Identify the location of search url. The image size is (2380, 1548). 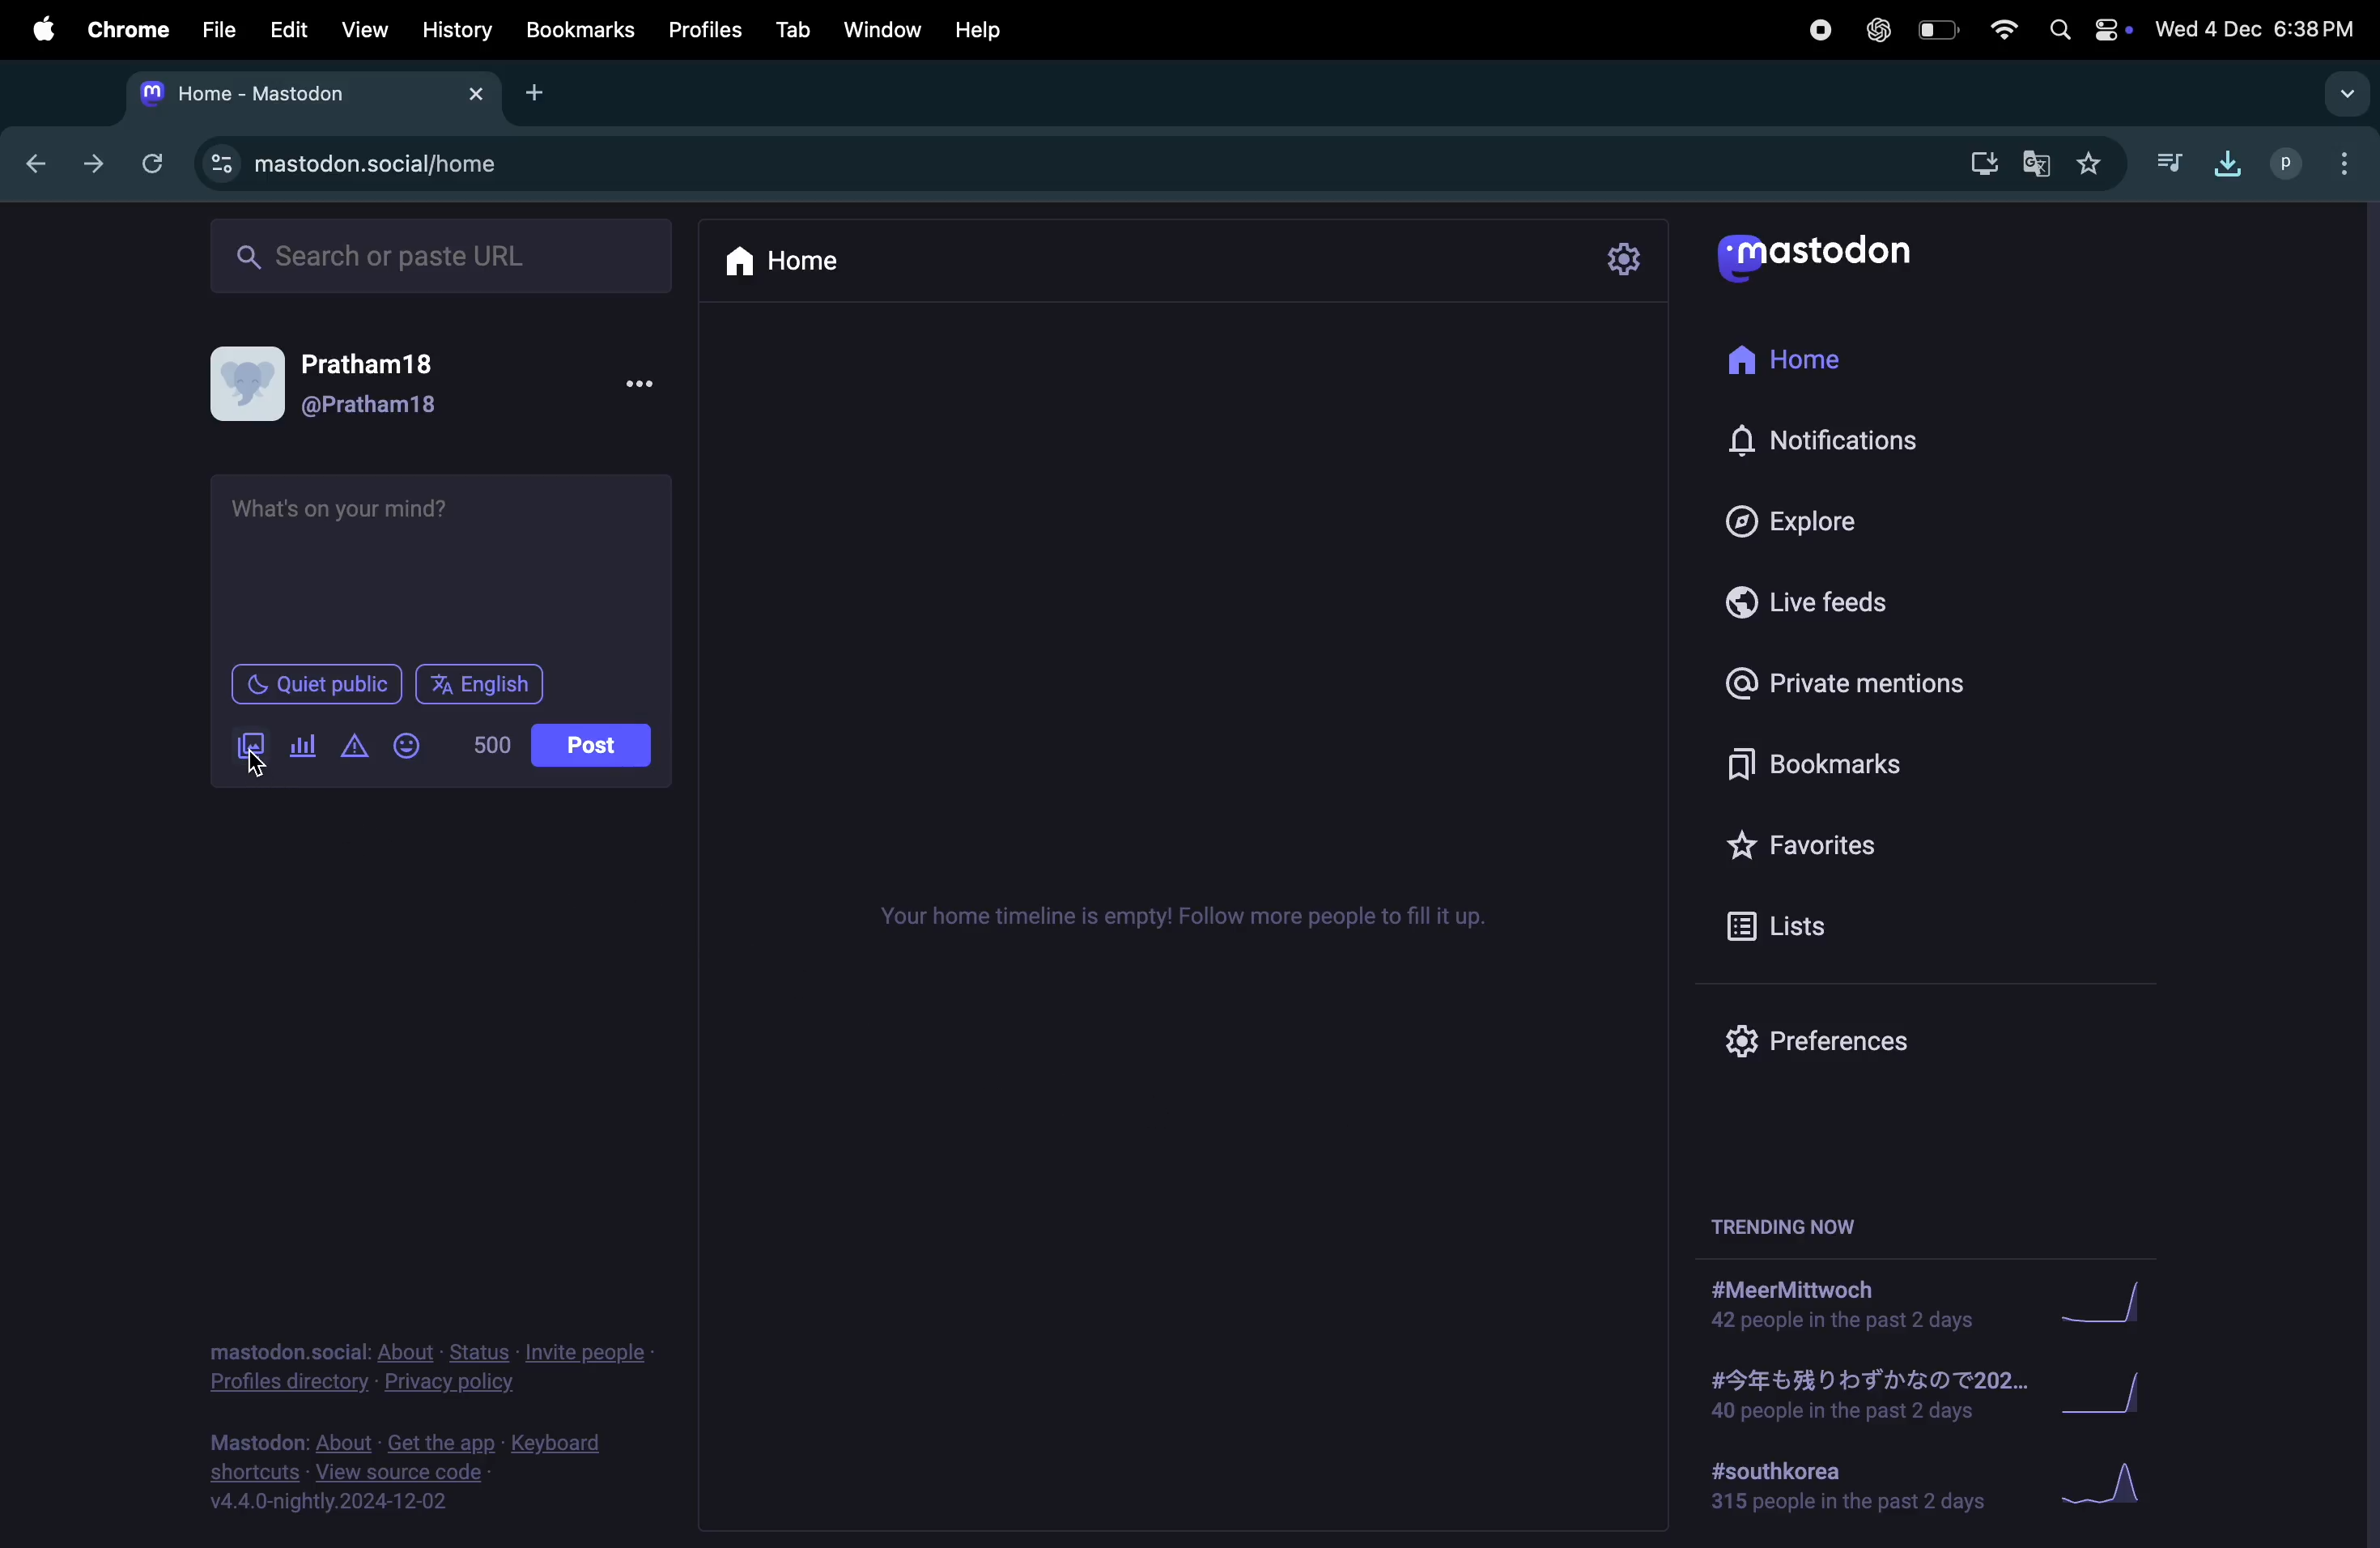
(435, 257).